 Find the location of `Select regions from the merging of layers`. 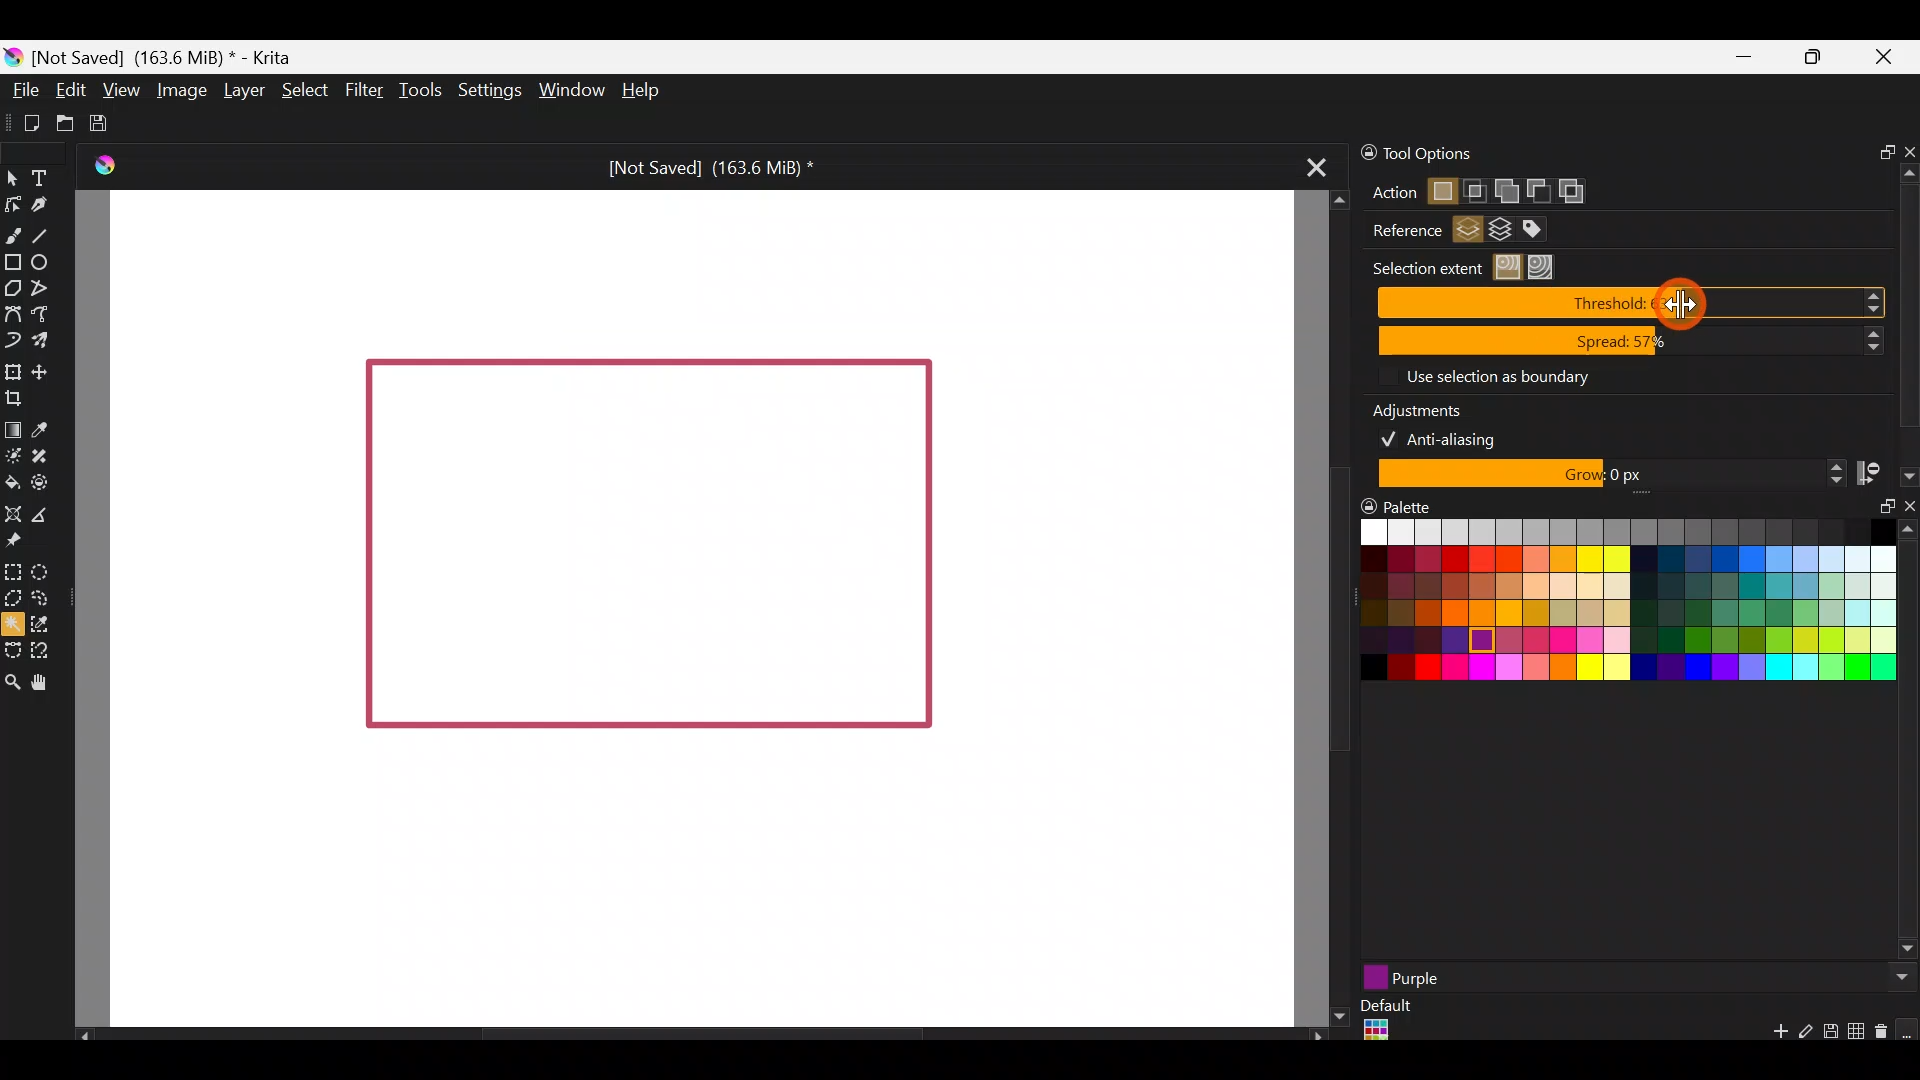

Select regions from the merging of layers is located at coordinates (1501, 233).